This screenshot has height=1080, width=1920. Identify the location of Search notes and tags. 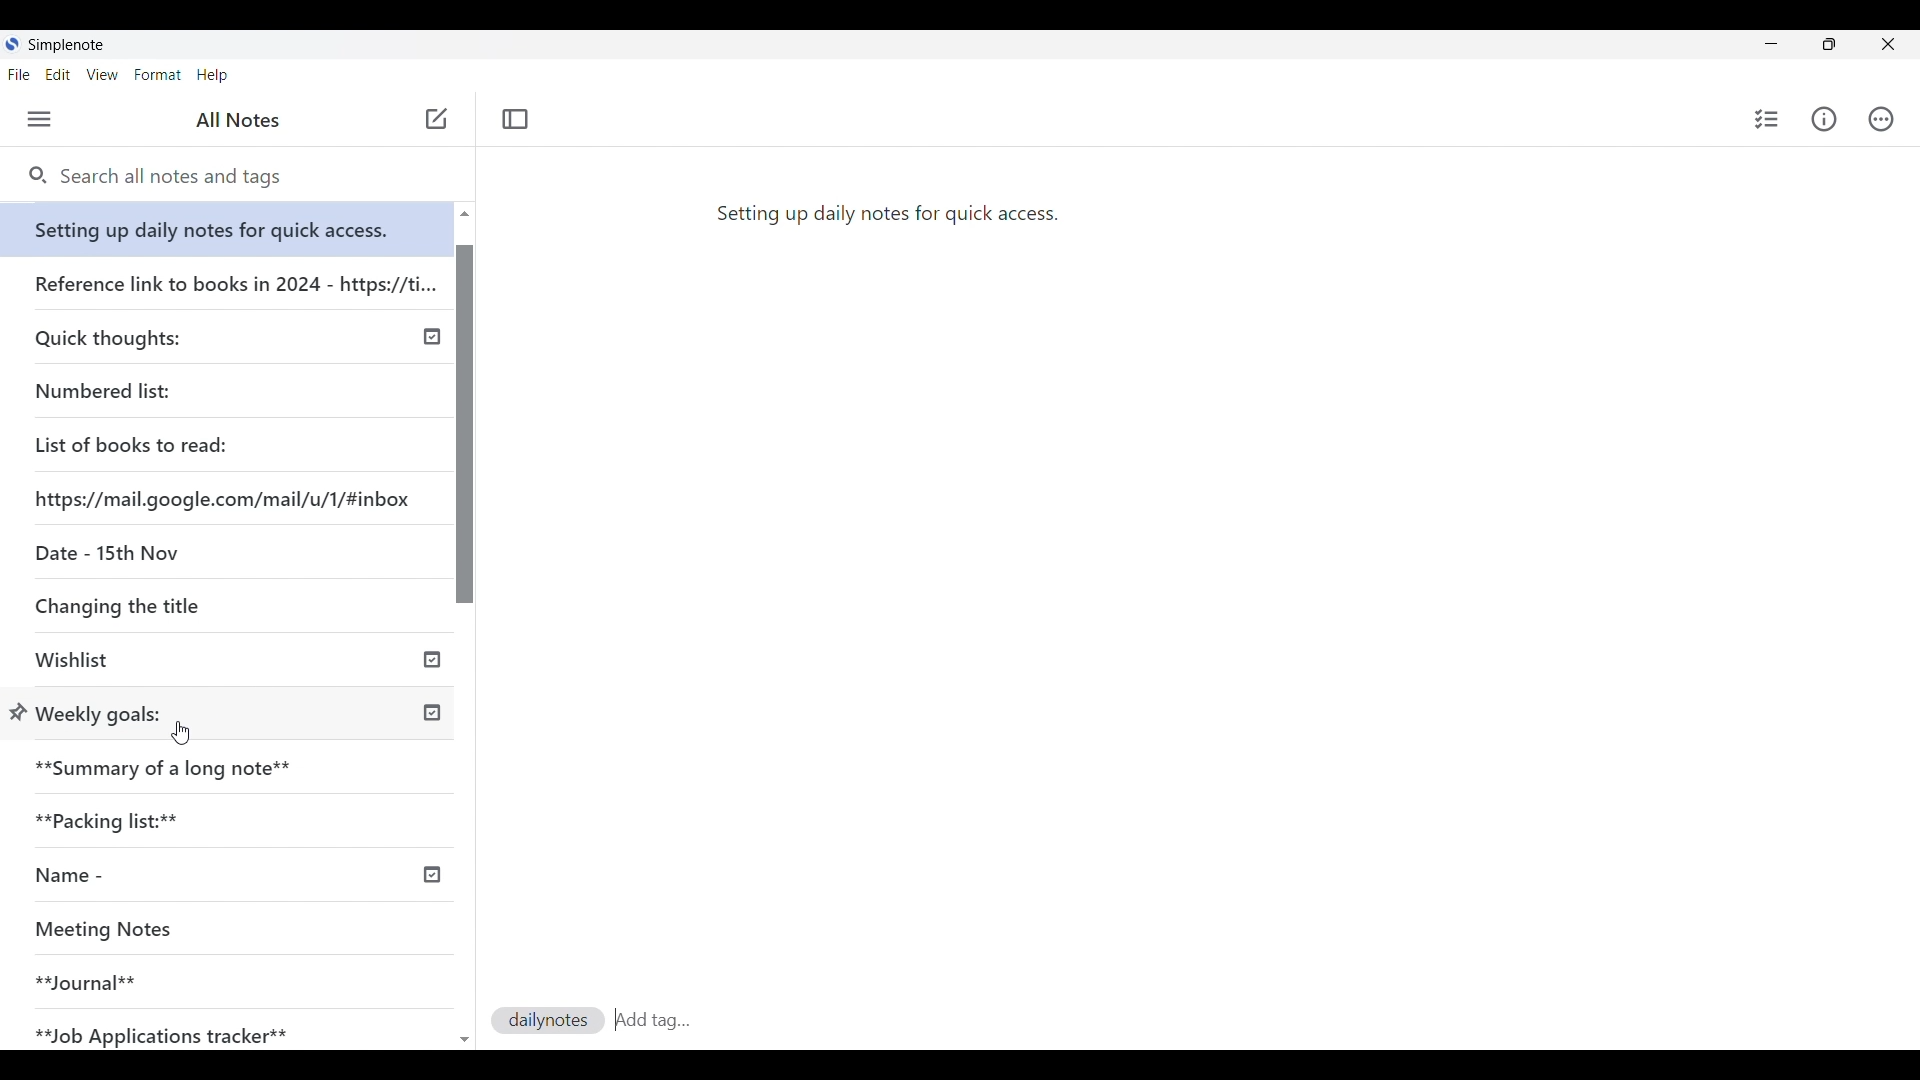
(179, 177).